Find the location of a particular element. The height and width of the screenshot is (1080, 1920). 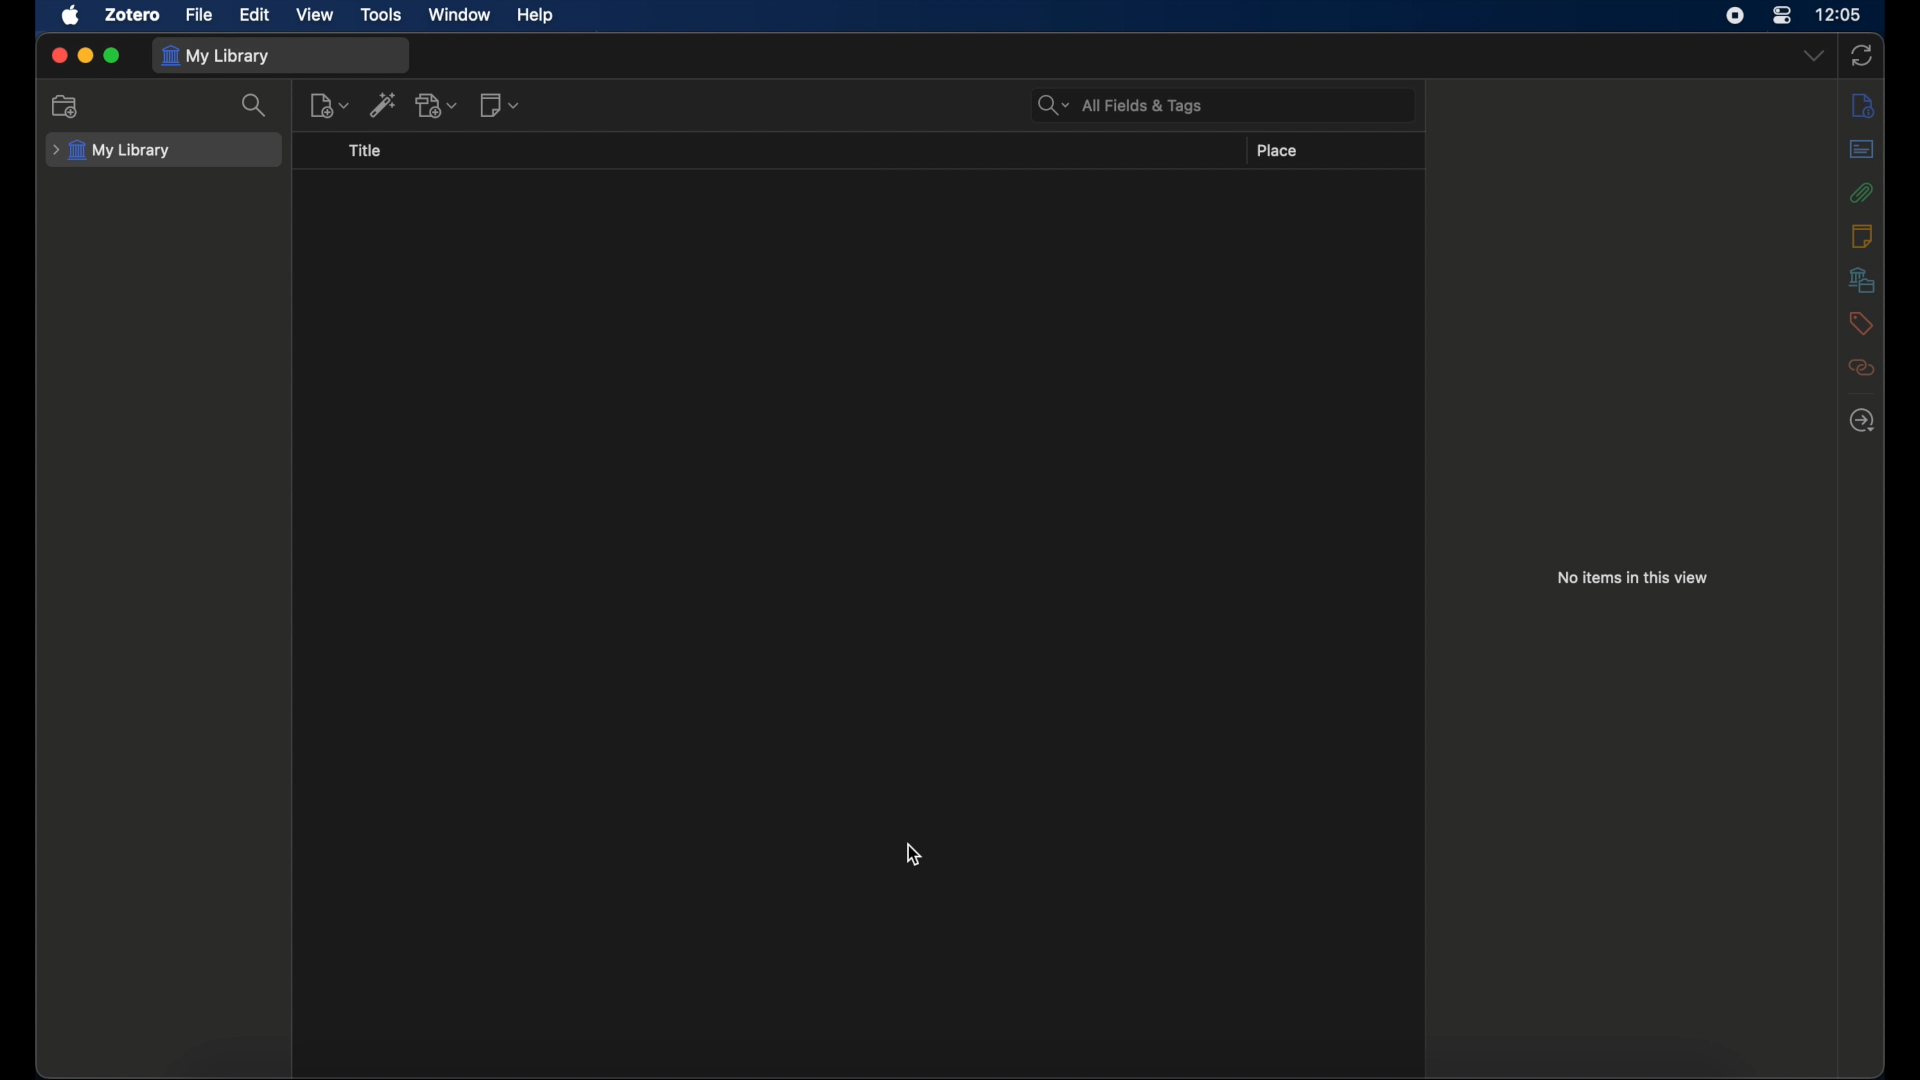

tags is located at coordinates (1861, 322).